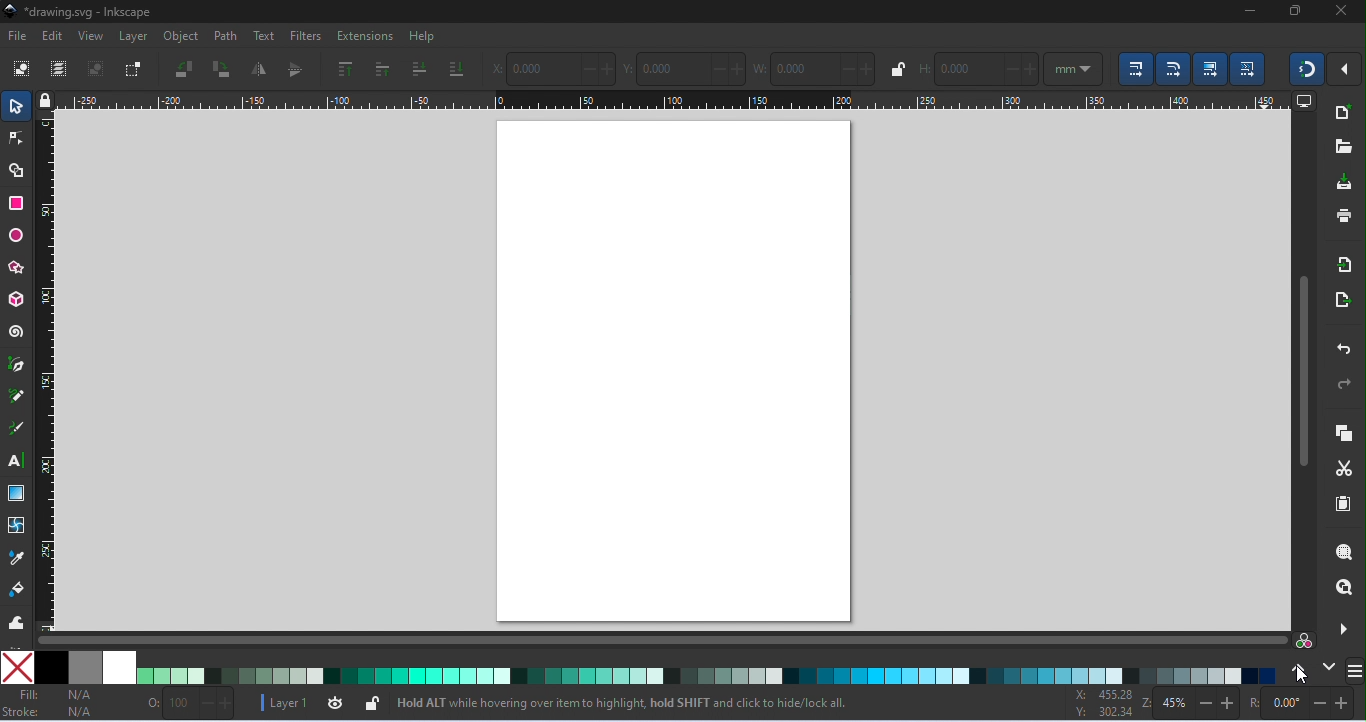 This screenshot has height=722, width=1366. What do you see at coordinates (622, 699) in the screenshot?
I see `Hold ALT while hovering over item to highlight, hold shift and click to hide/lock all` at bounding box center [622, 699].